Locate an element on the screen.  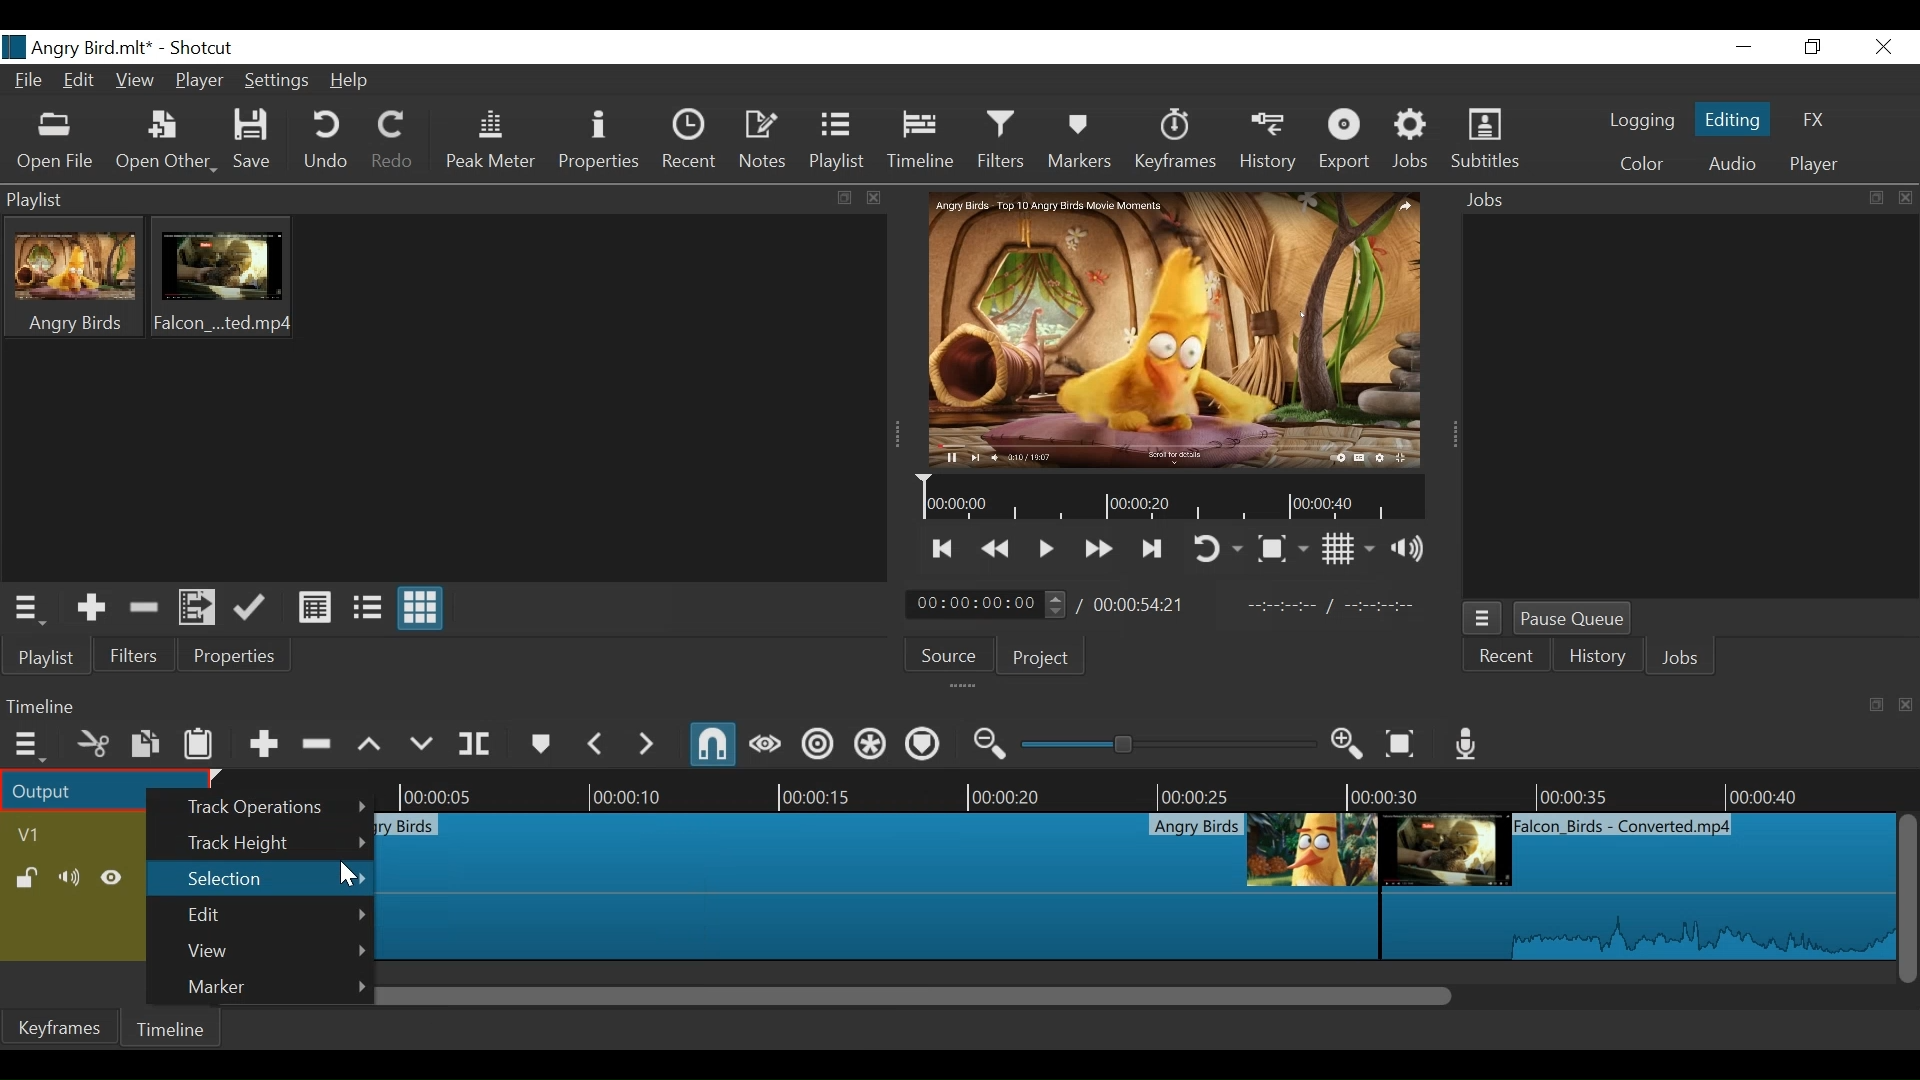
View is located at coordinates (277, 951).